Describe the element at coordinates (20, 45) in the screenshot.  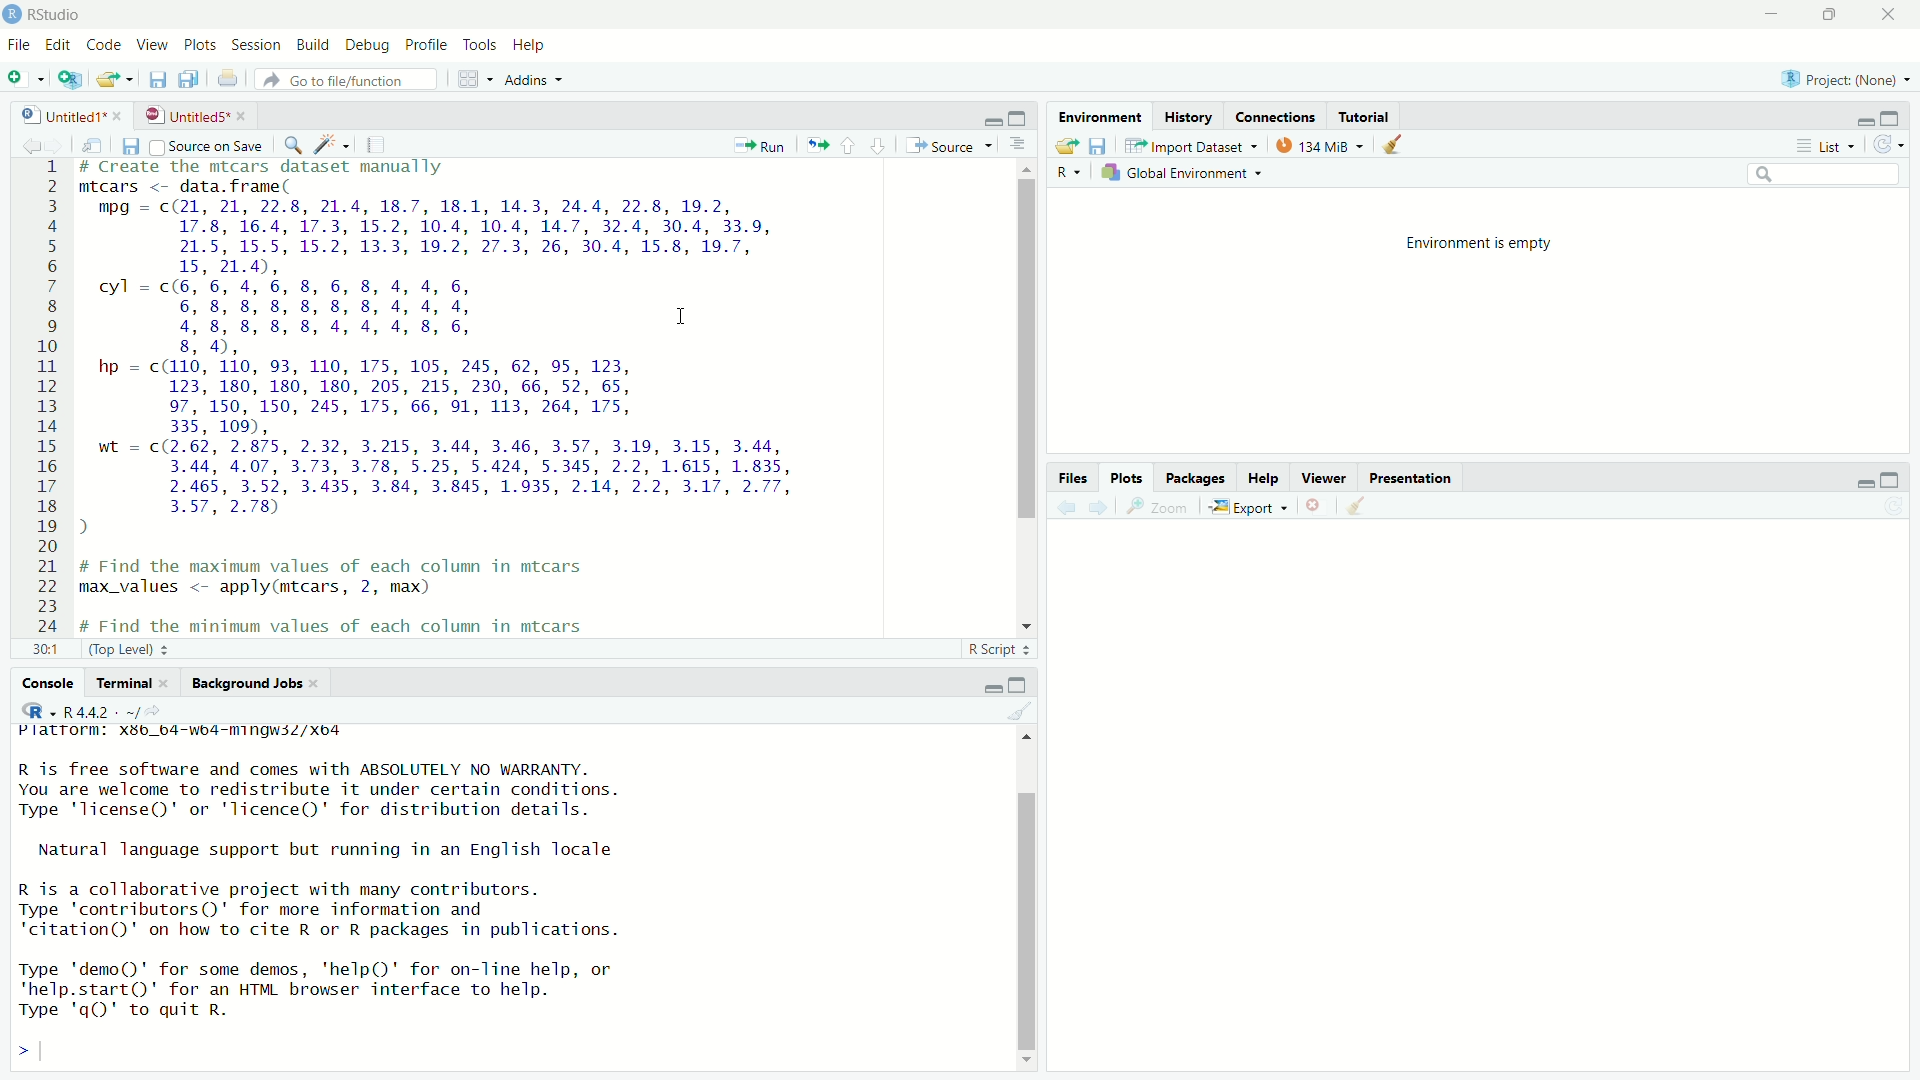
I see `File` at that location.